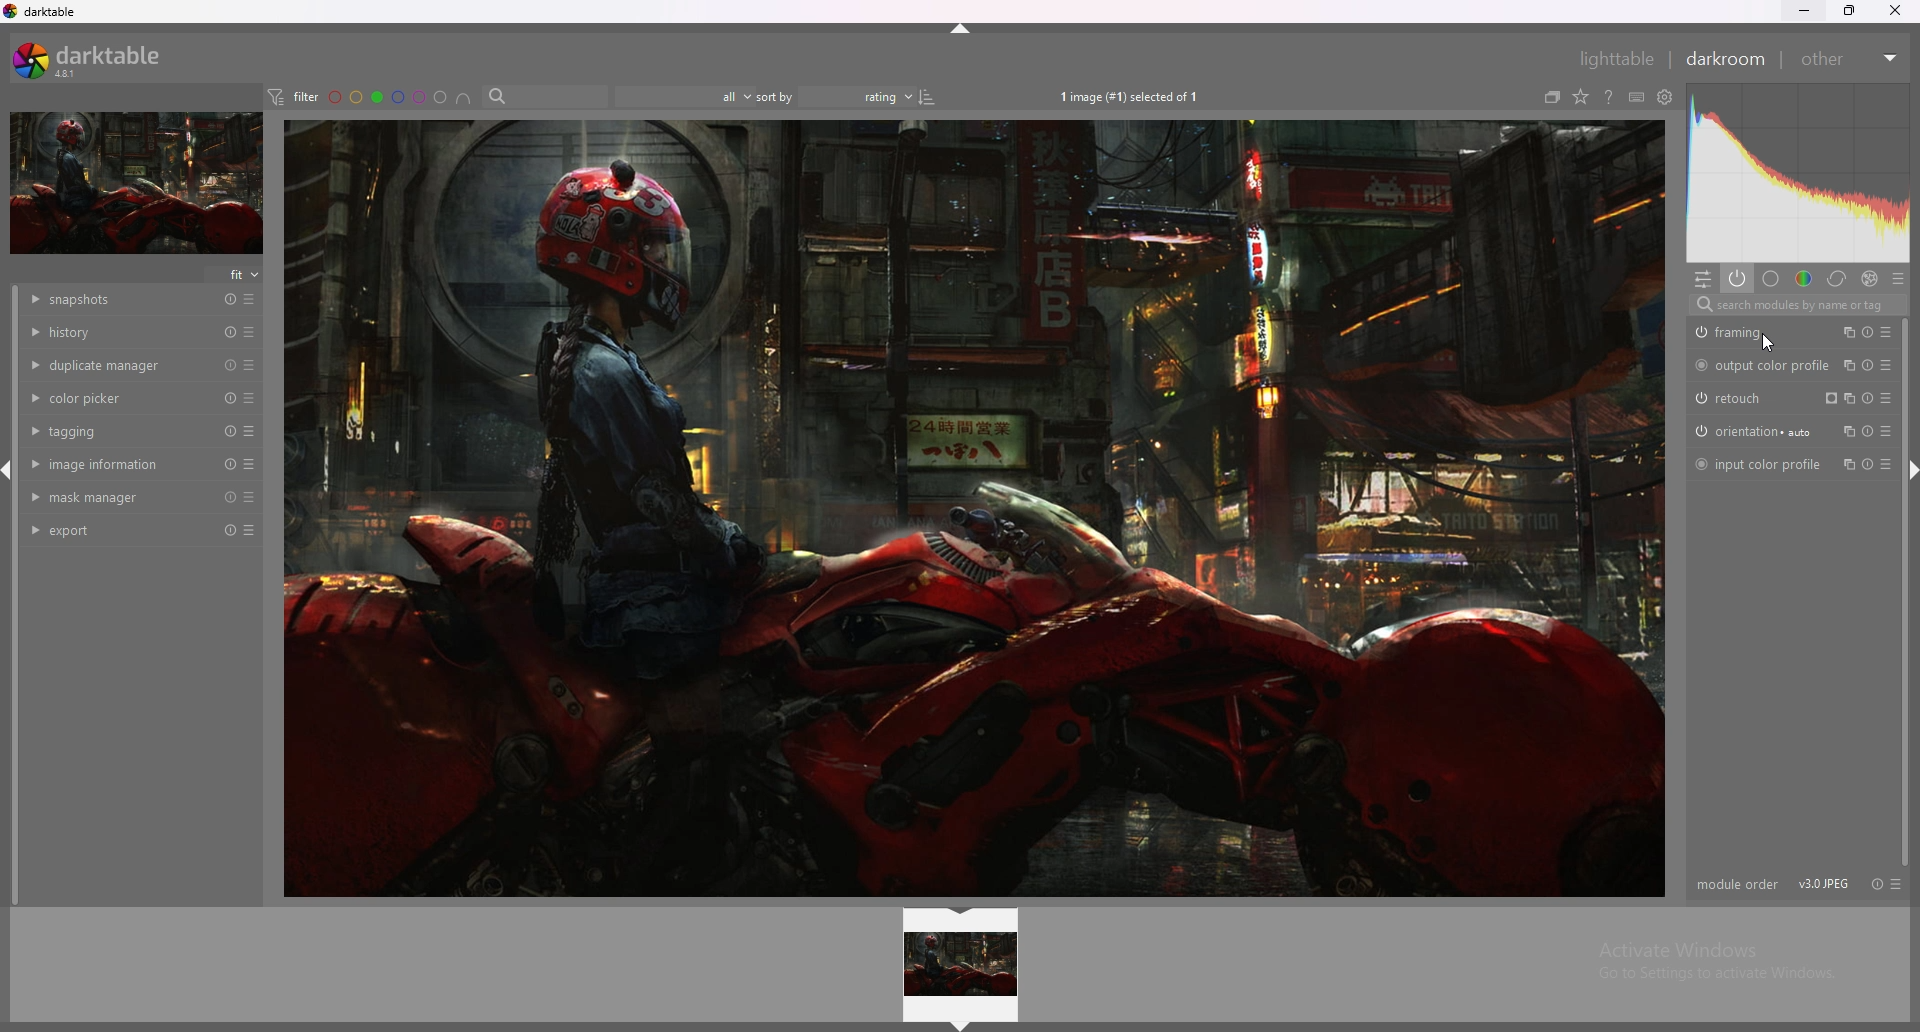 This screenshot has width=1920, height=1032. I want to click on filter by images rating, so click(675, 95).